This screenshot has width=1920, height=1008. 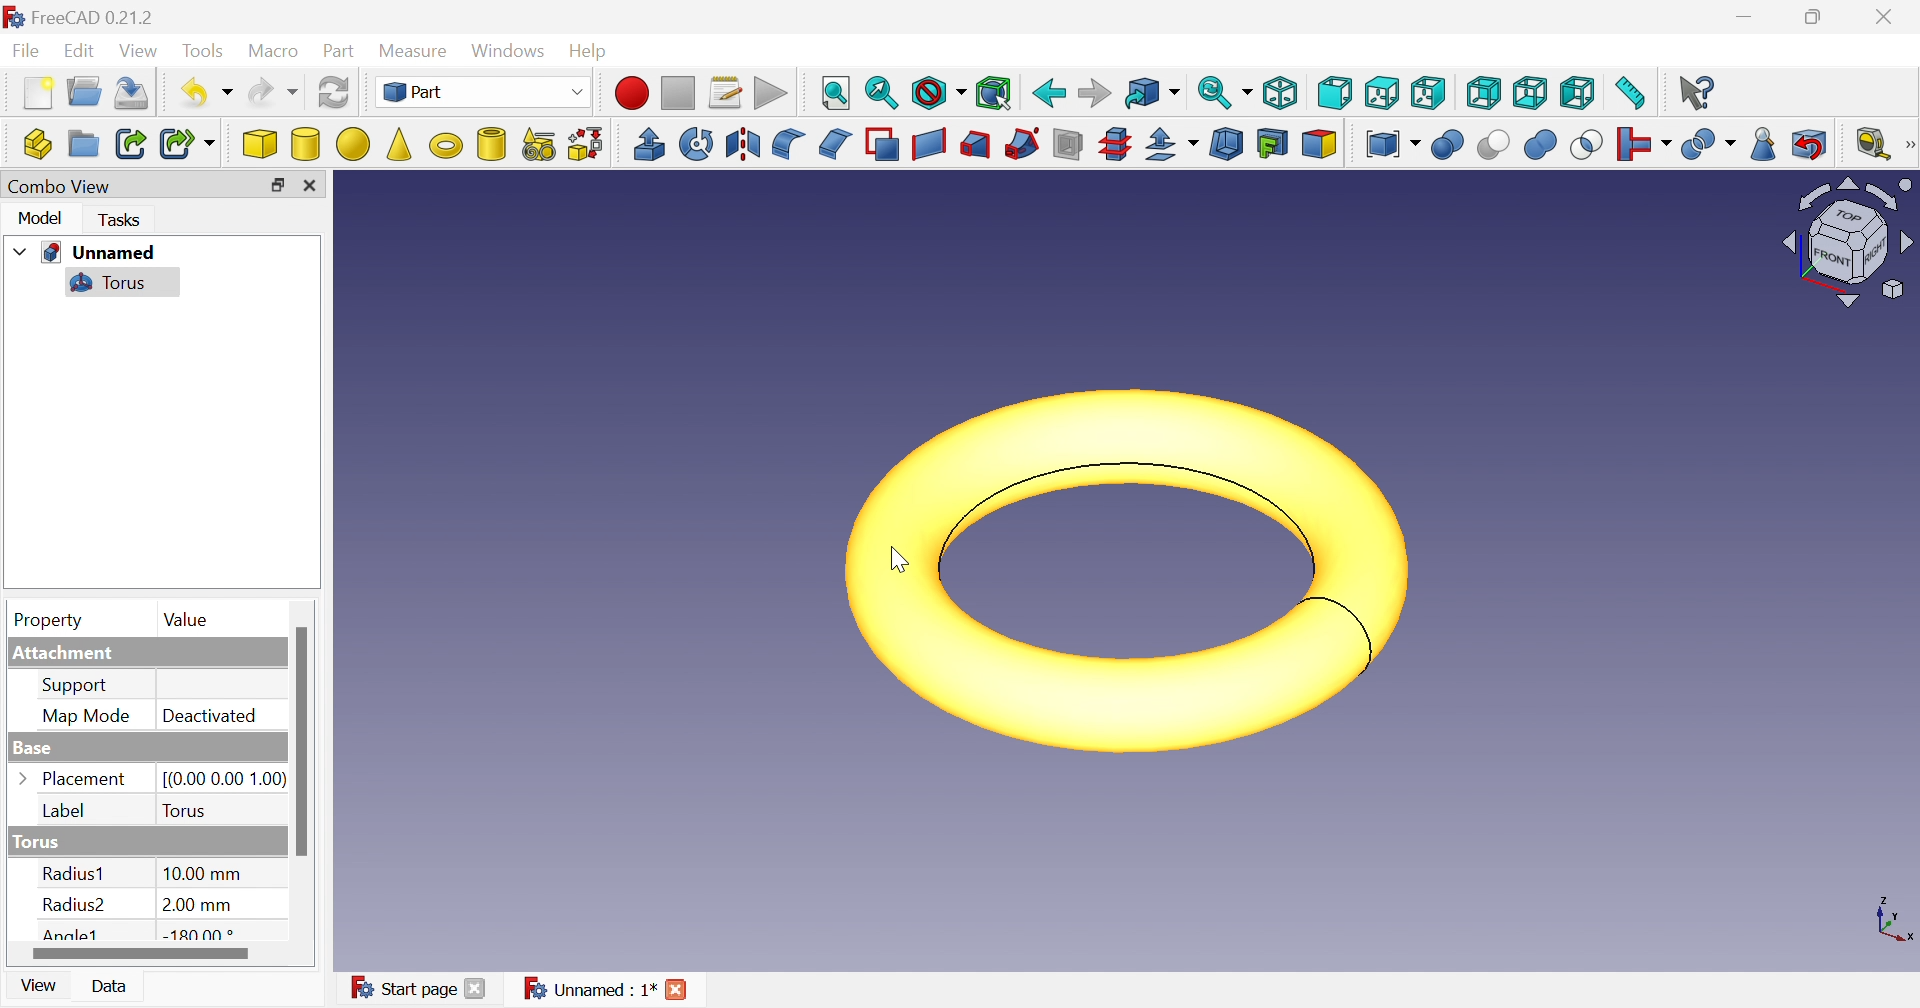 What do you see at coordinates (74, 907) in the screenshot?
I see `Radius2` at bounding box center [74, 907].